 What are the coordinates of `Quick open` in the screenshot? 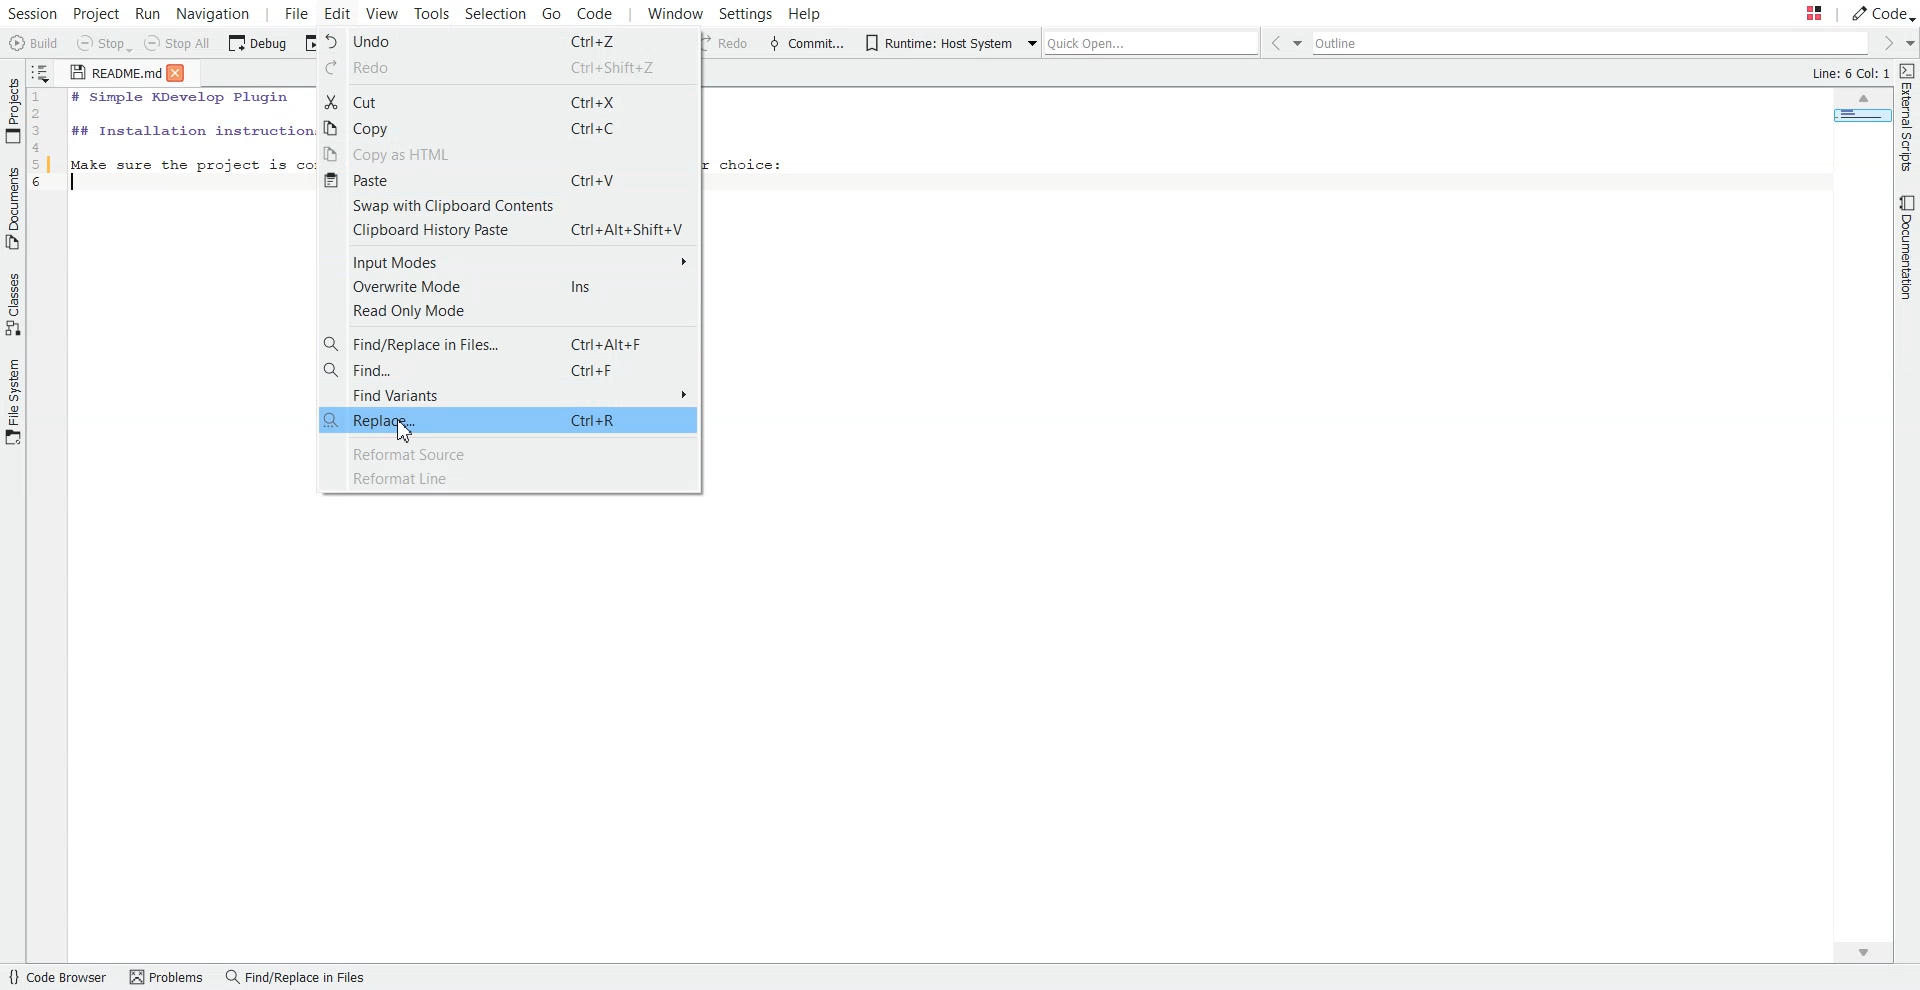 It's located at (1794, 14).